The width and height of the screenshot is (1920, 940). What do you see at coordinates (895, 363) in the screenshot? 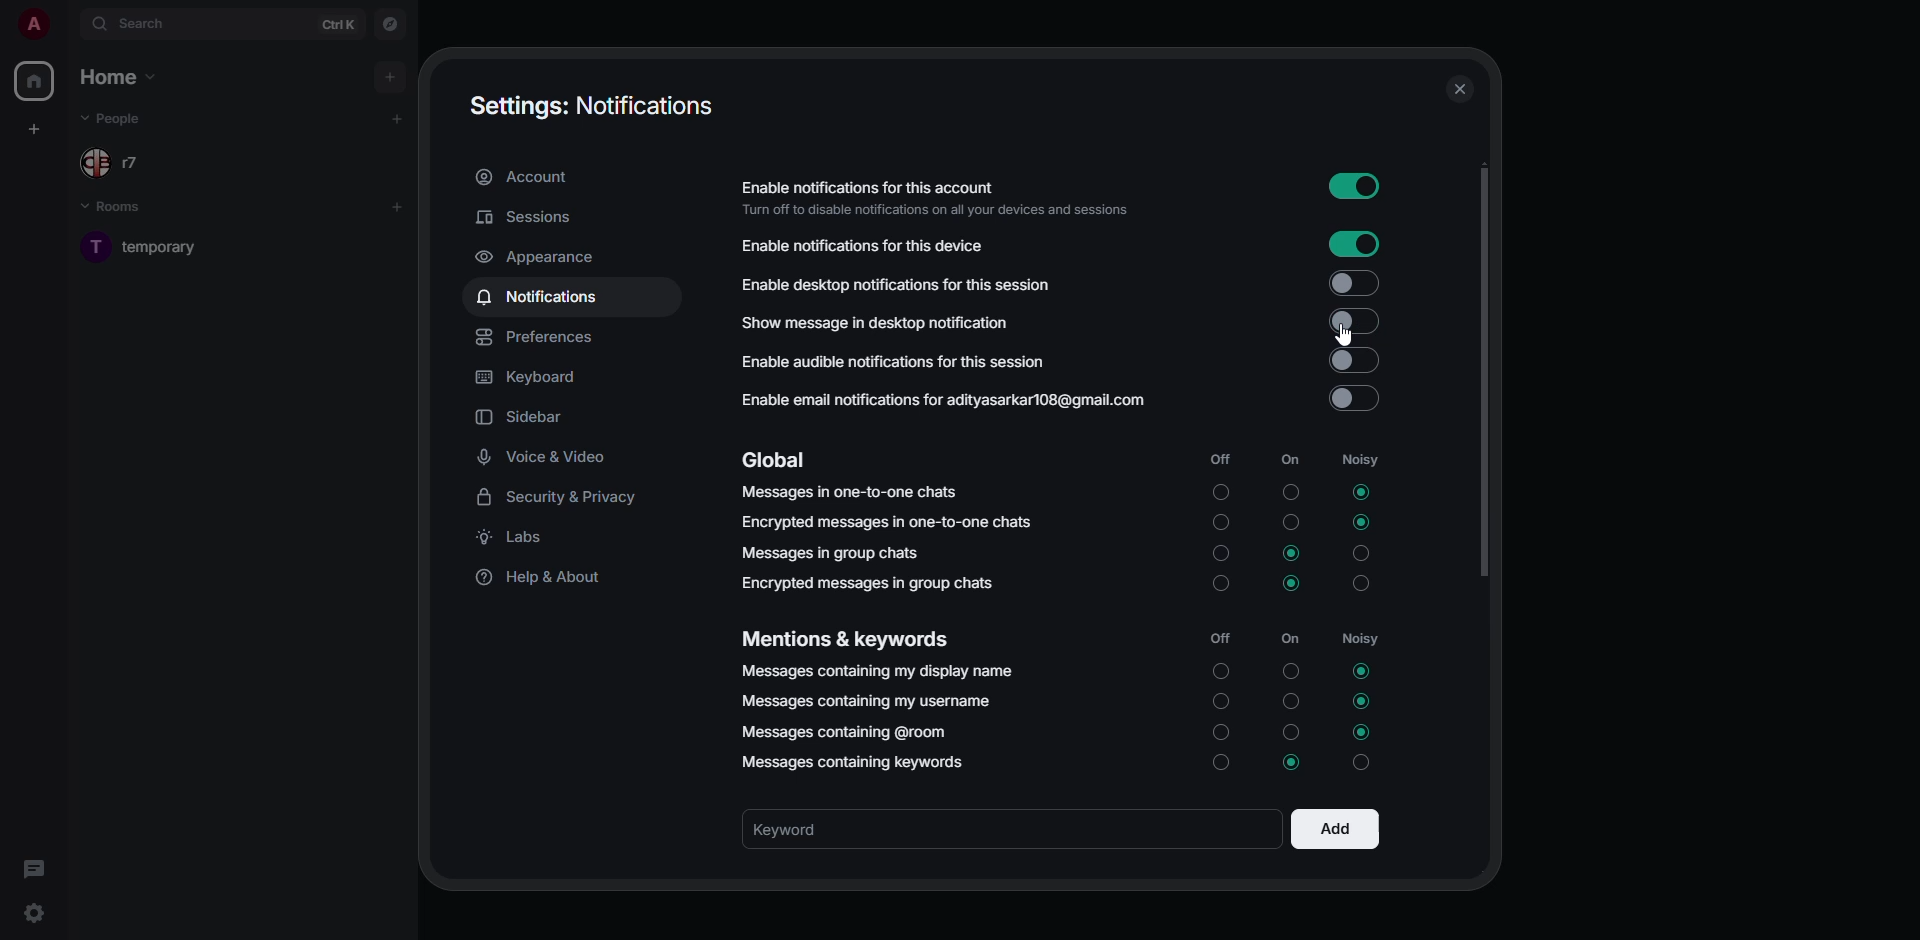
I see `enable audible notifications` at bounding box center [895, 363].